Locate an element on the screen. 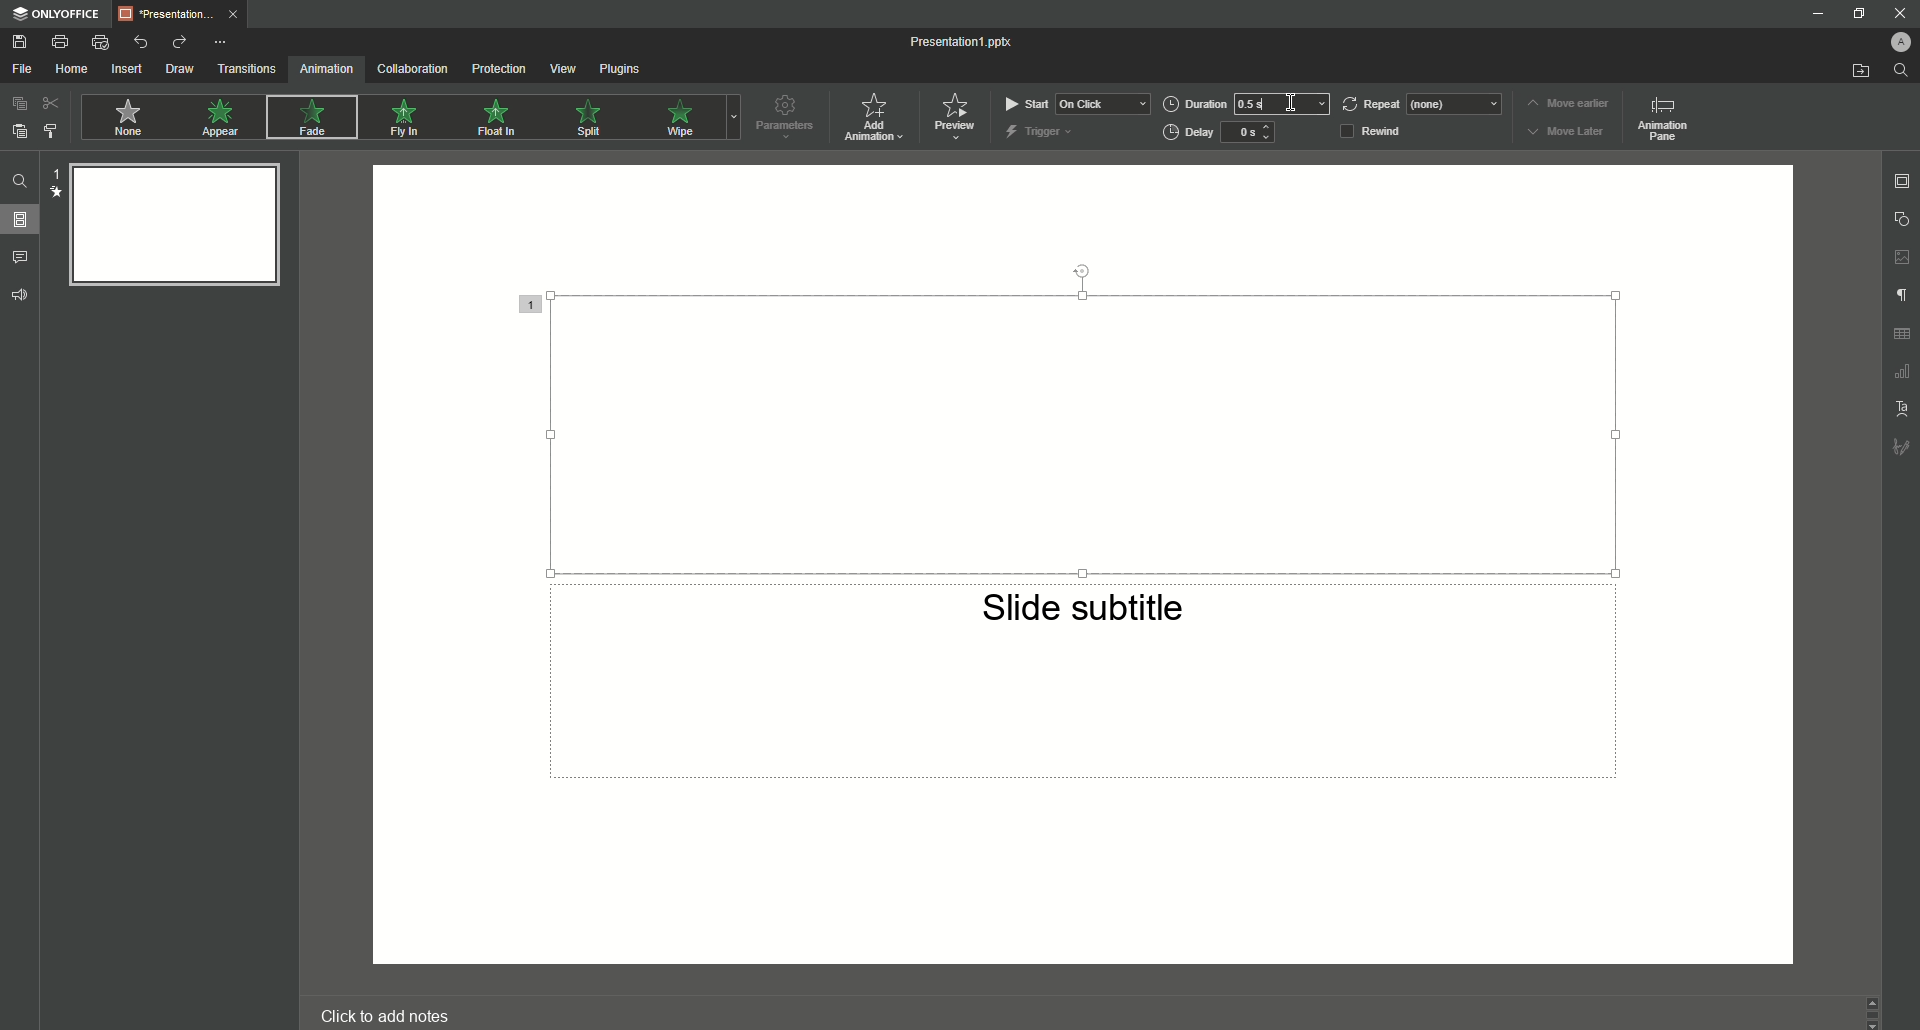 This screenshot has height=1030, width=1920. Print is located at coordinates (61, 41).